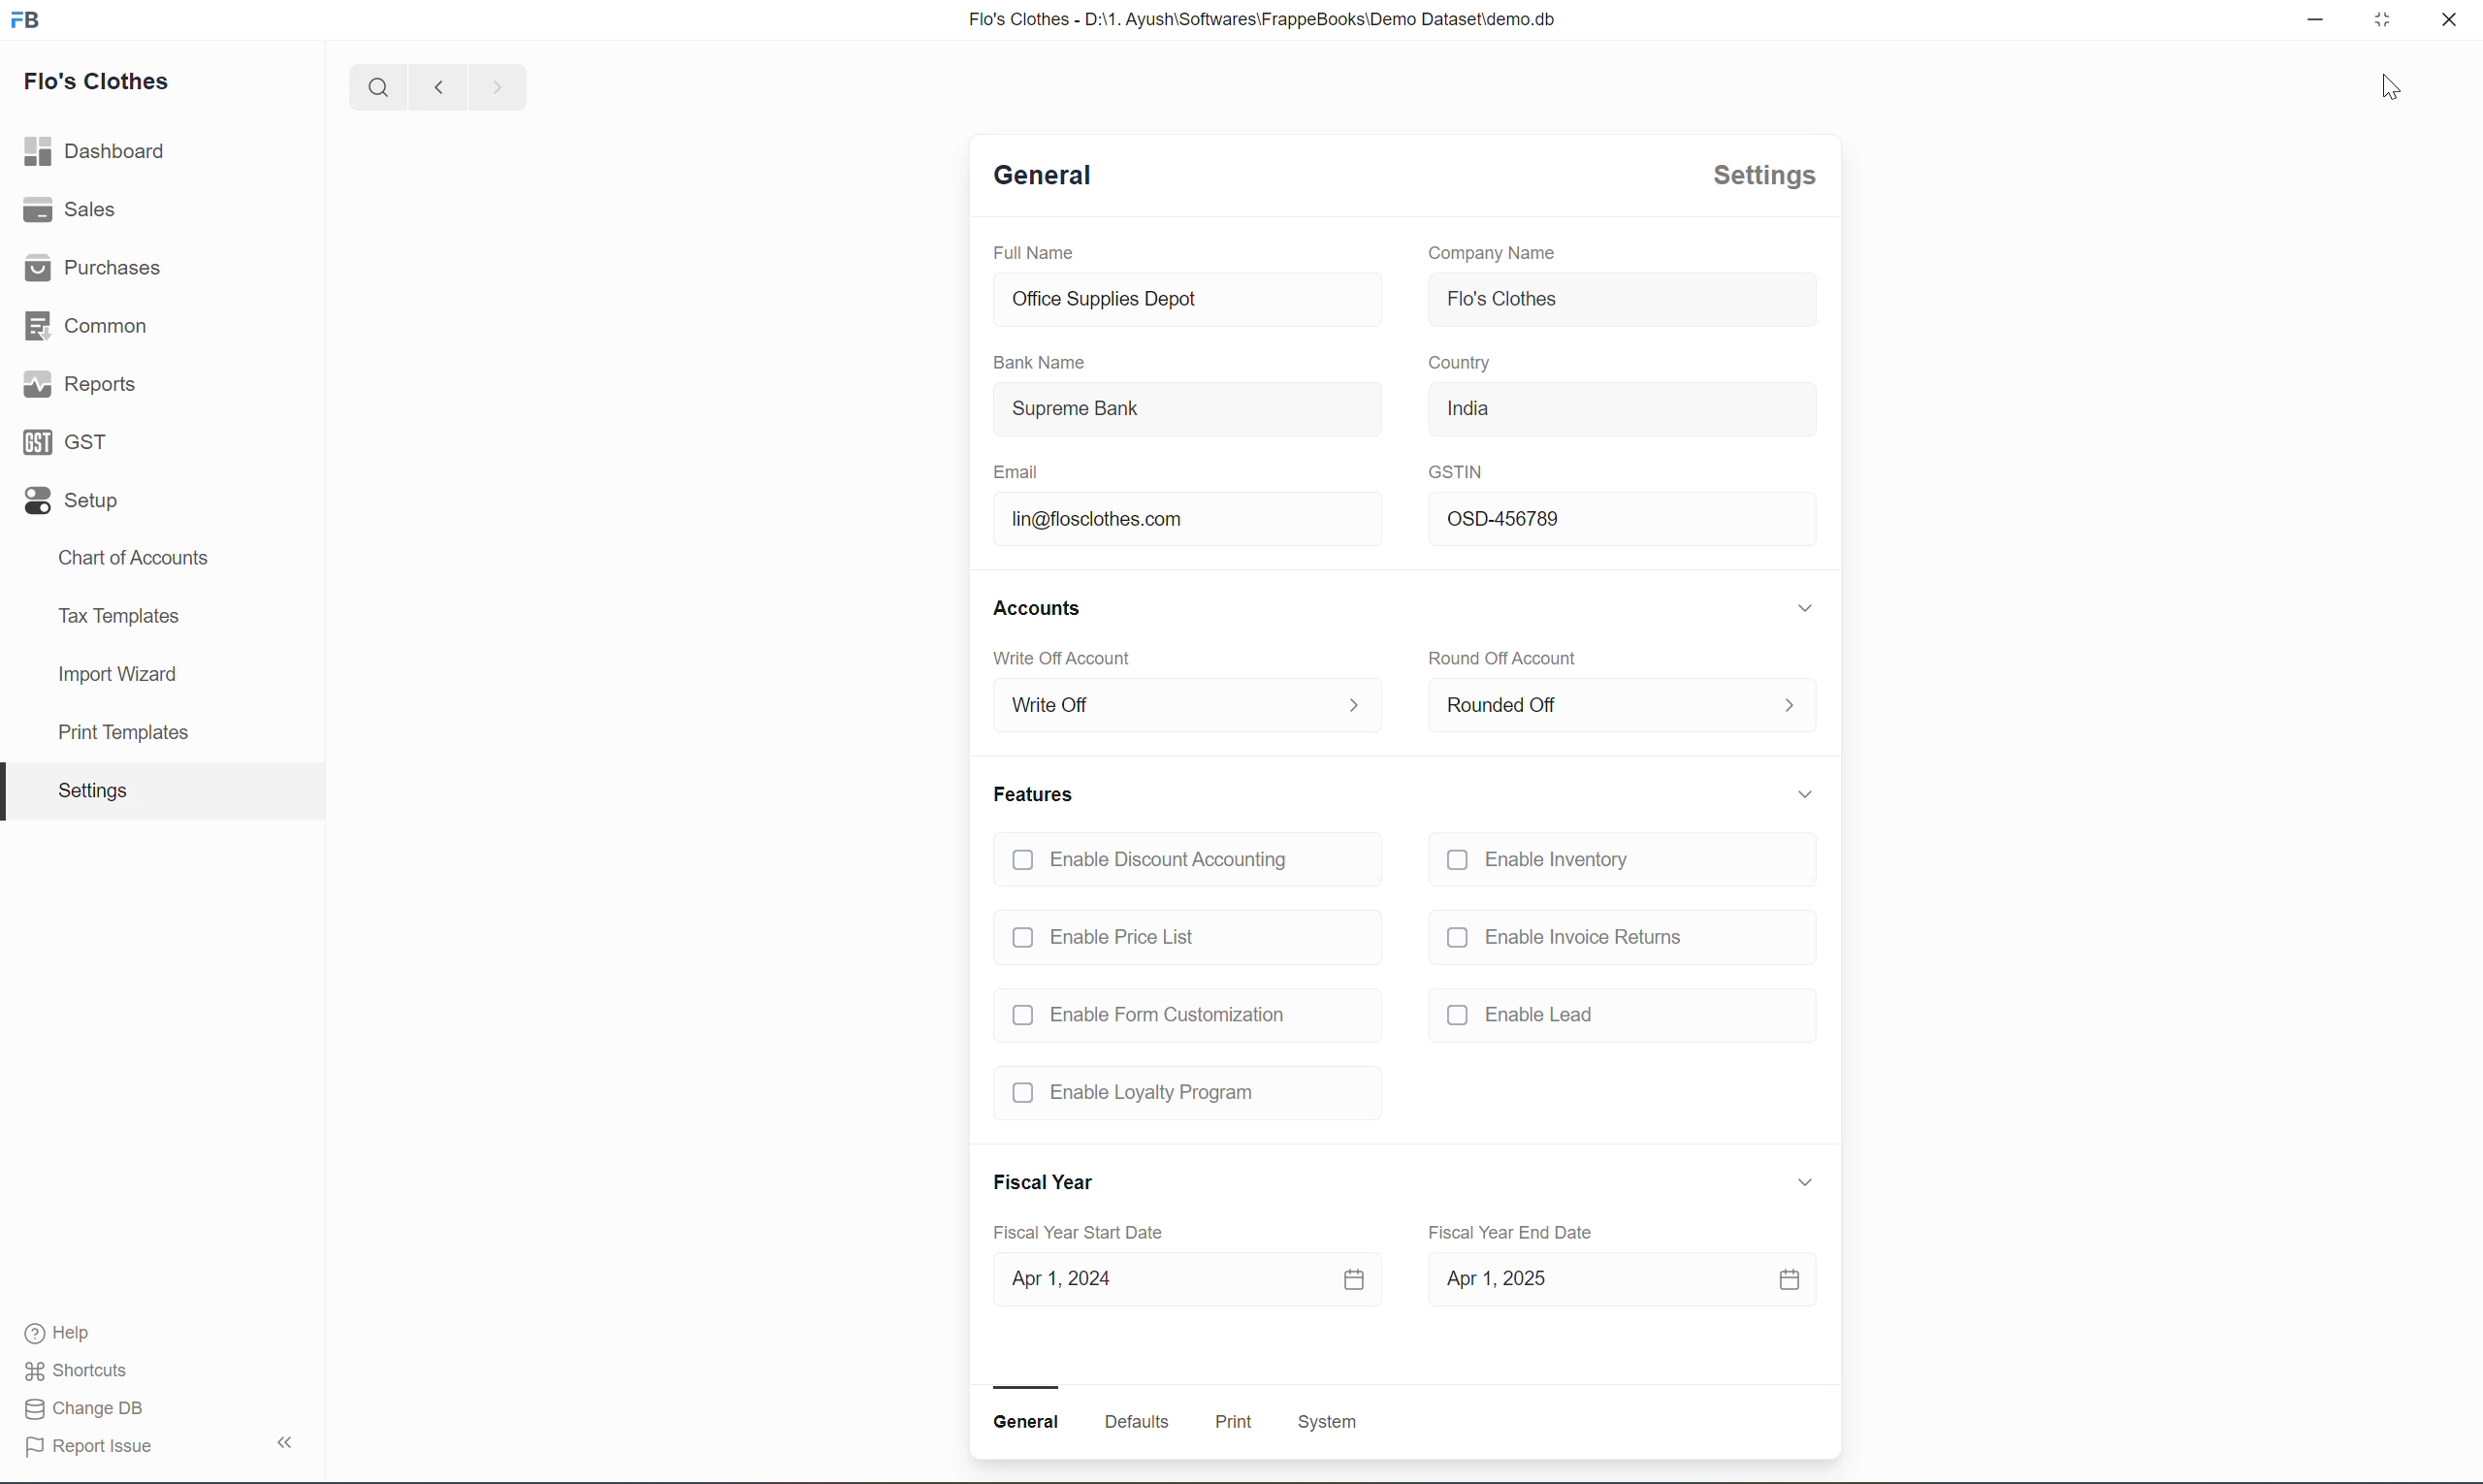 Image resolution: width=2483 pixels, height=1484 pixels. What do you see at coordinates (1039, 611) in the screenshot?
I see `Accounts` at bounding box center [1039, 611].